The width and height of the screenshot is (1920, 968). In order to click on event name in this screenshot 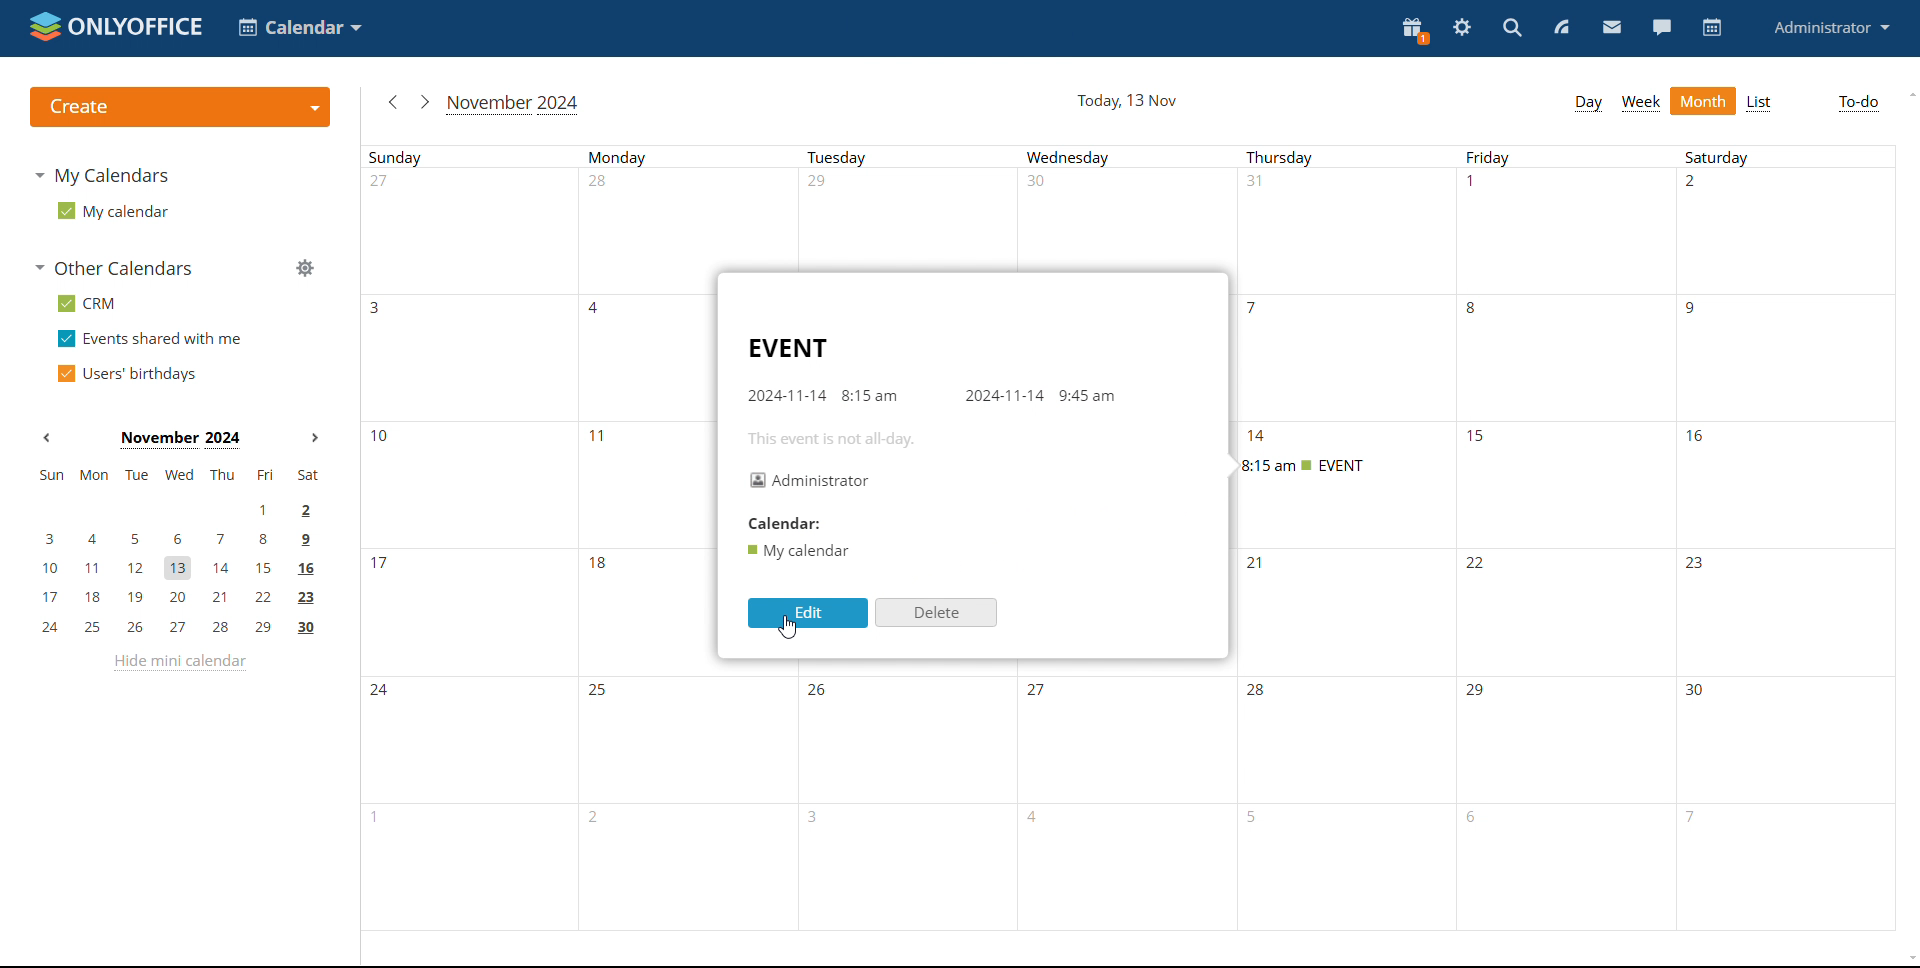, I will do `click(786, 348)`.